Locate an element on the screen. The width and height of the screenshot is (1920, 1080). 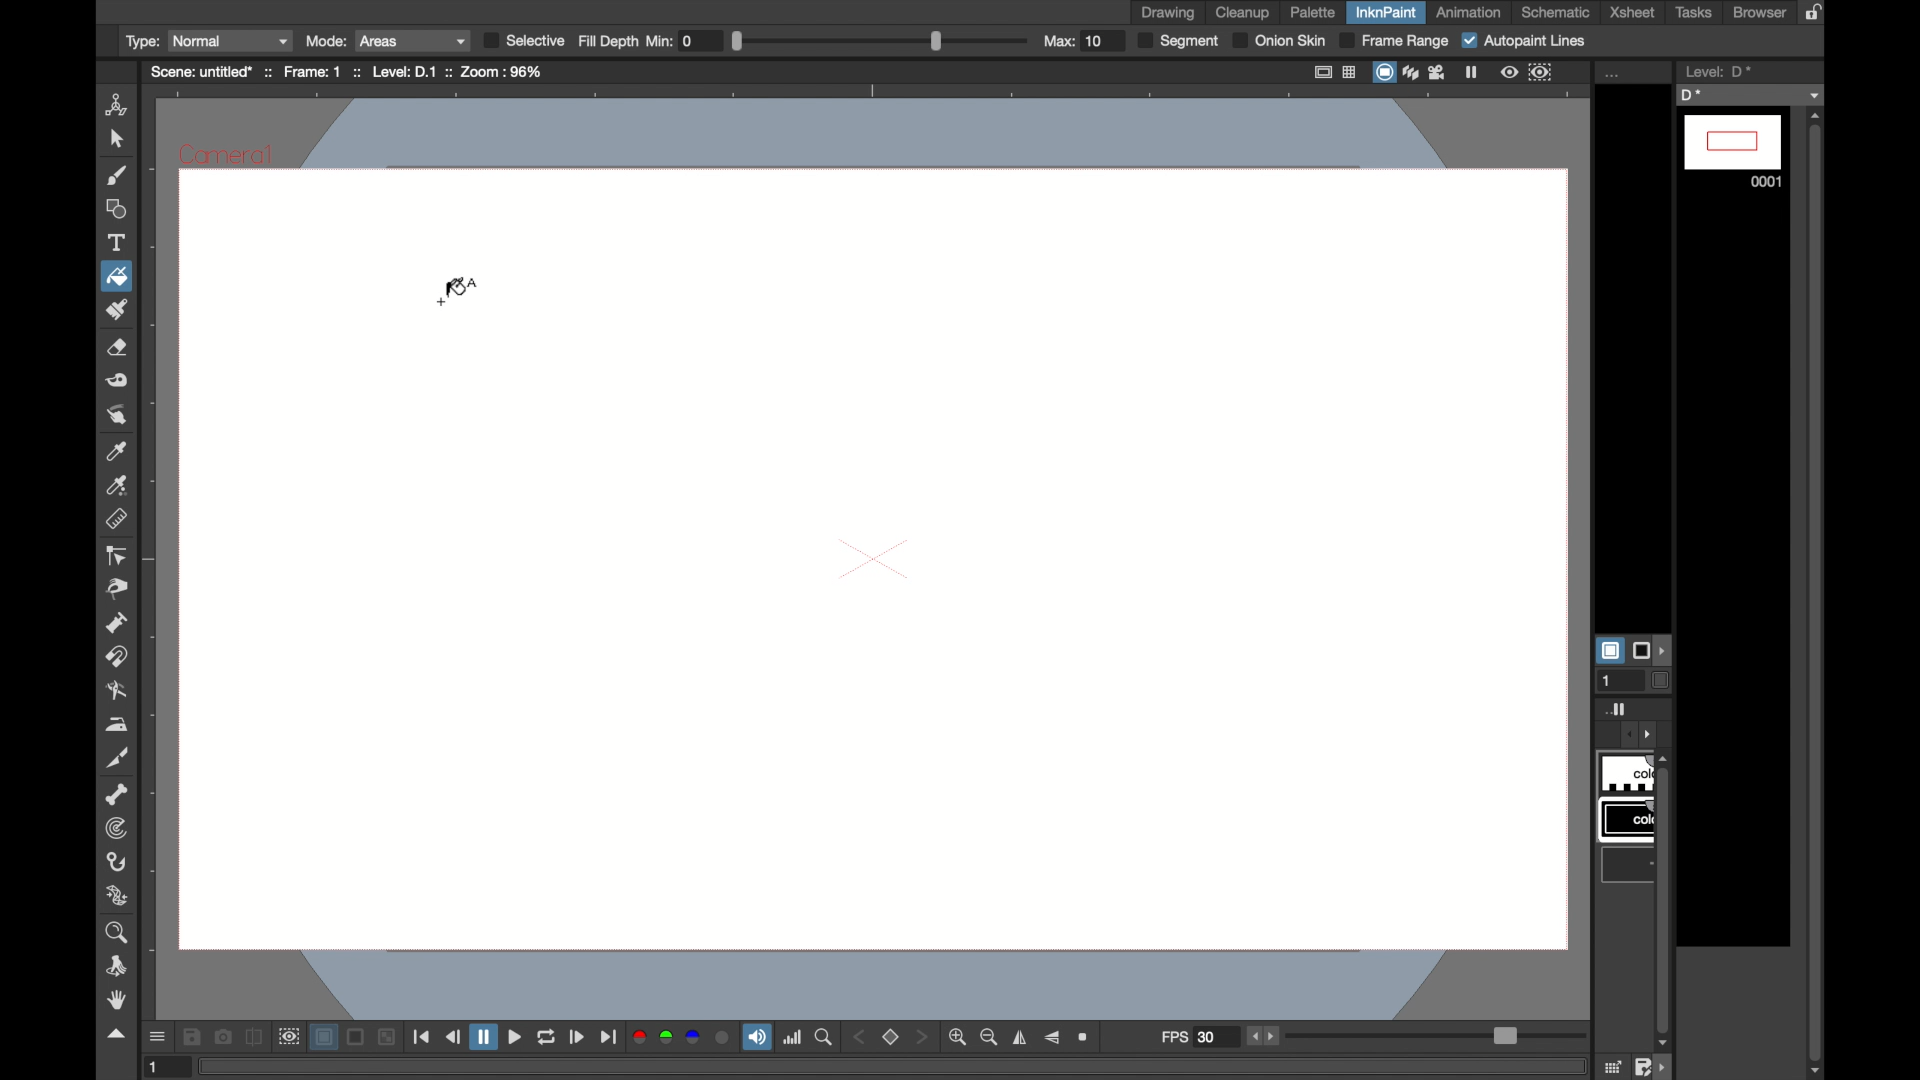
Mode: is located at coordinates (327, 40).